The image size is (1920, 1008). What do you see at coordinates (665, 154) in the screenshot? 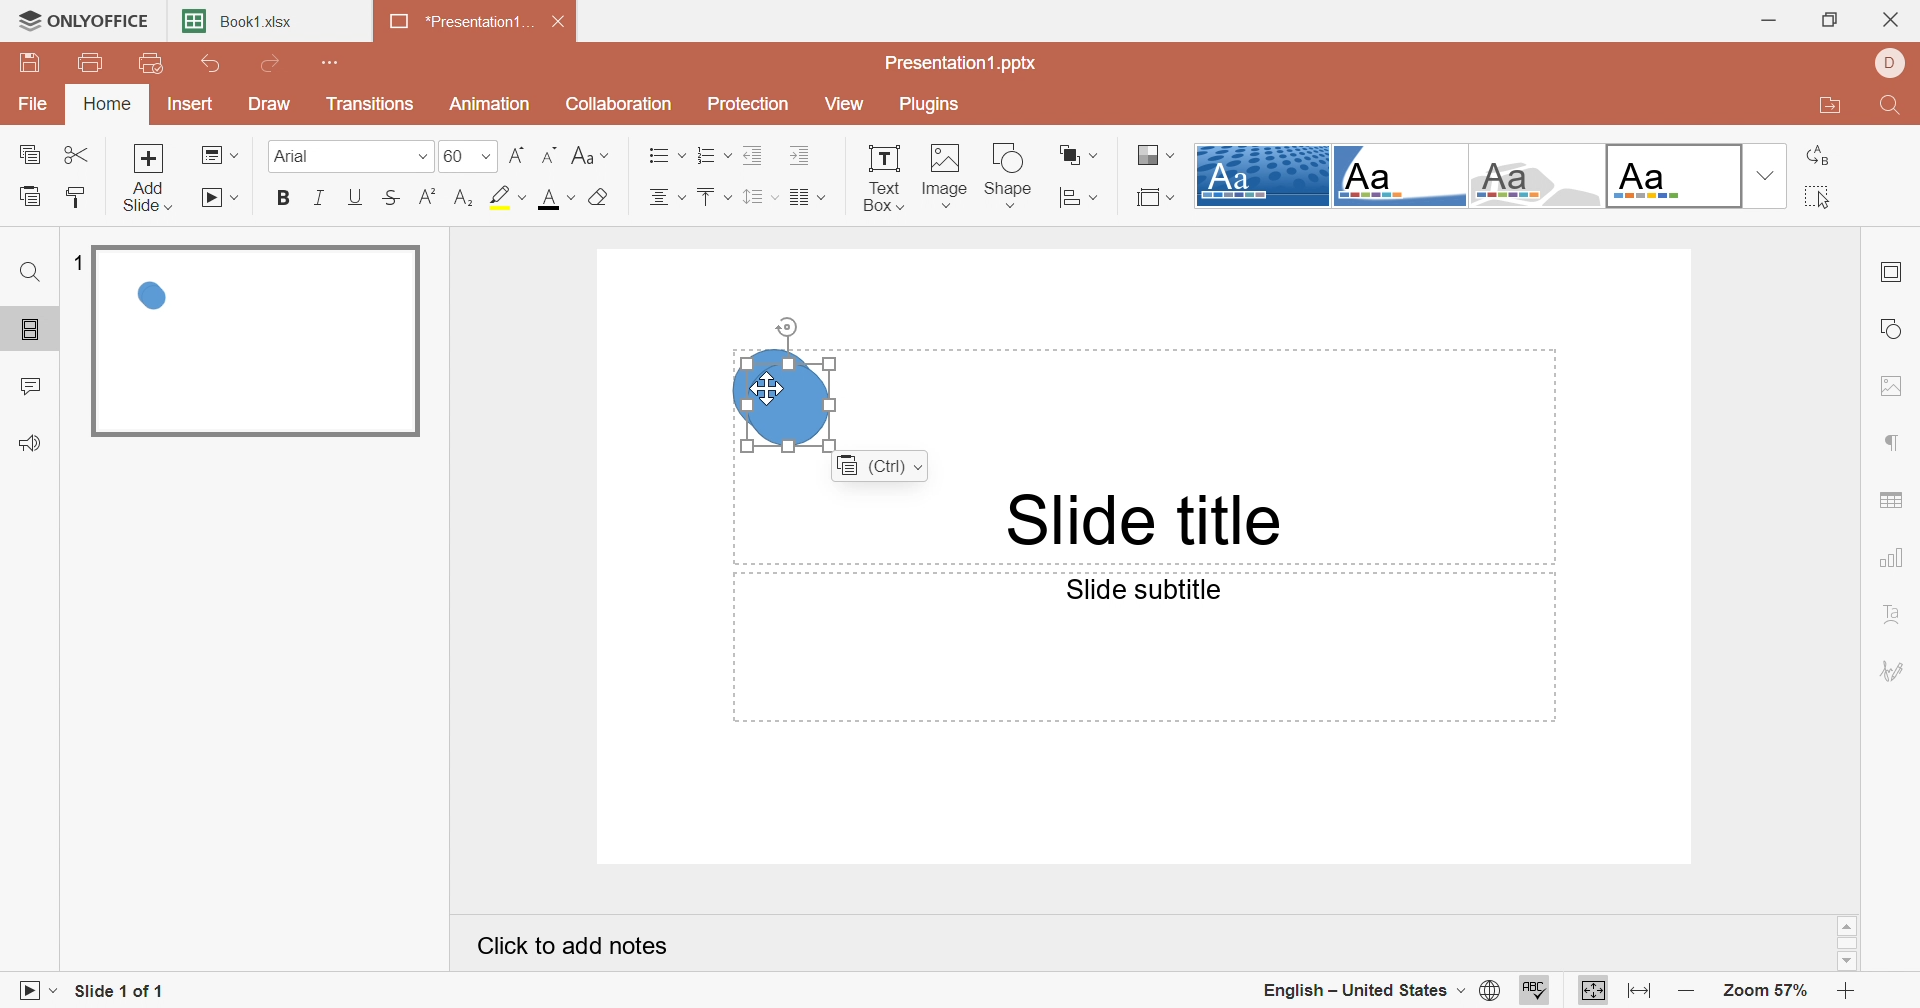
I see `Horizontal align` at bounding box center [665, 154].